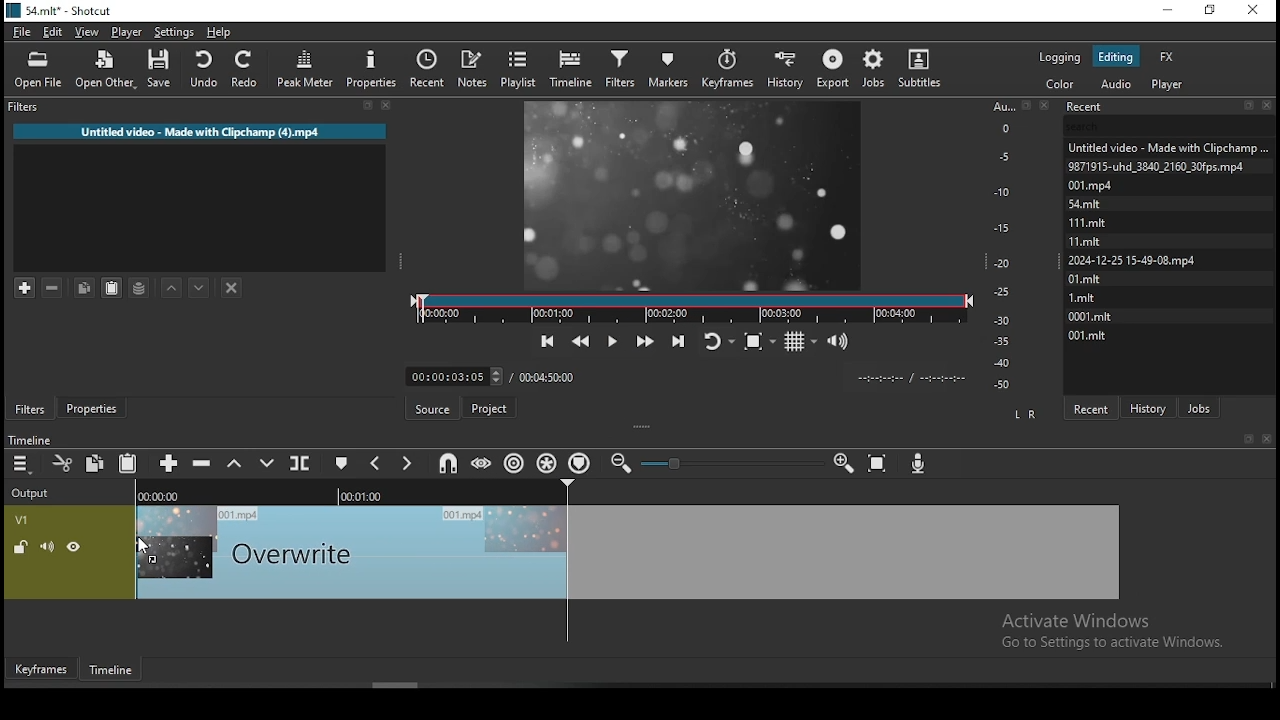 The image size is (1280, 720). I want to click on recent, so click(1094, 406).